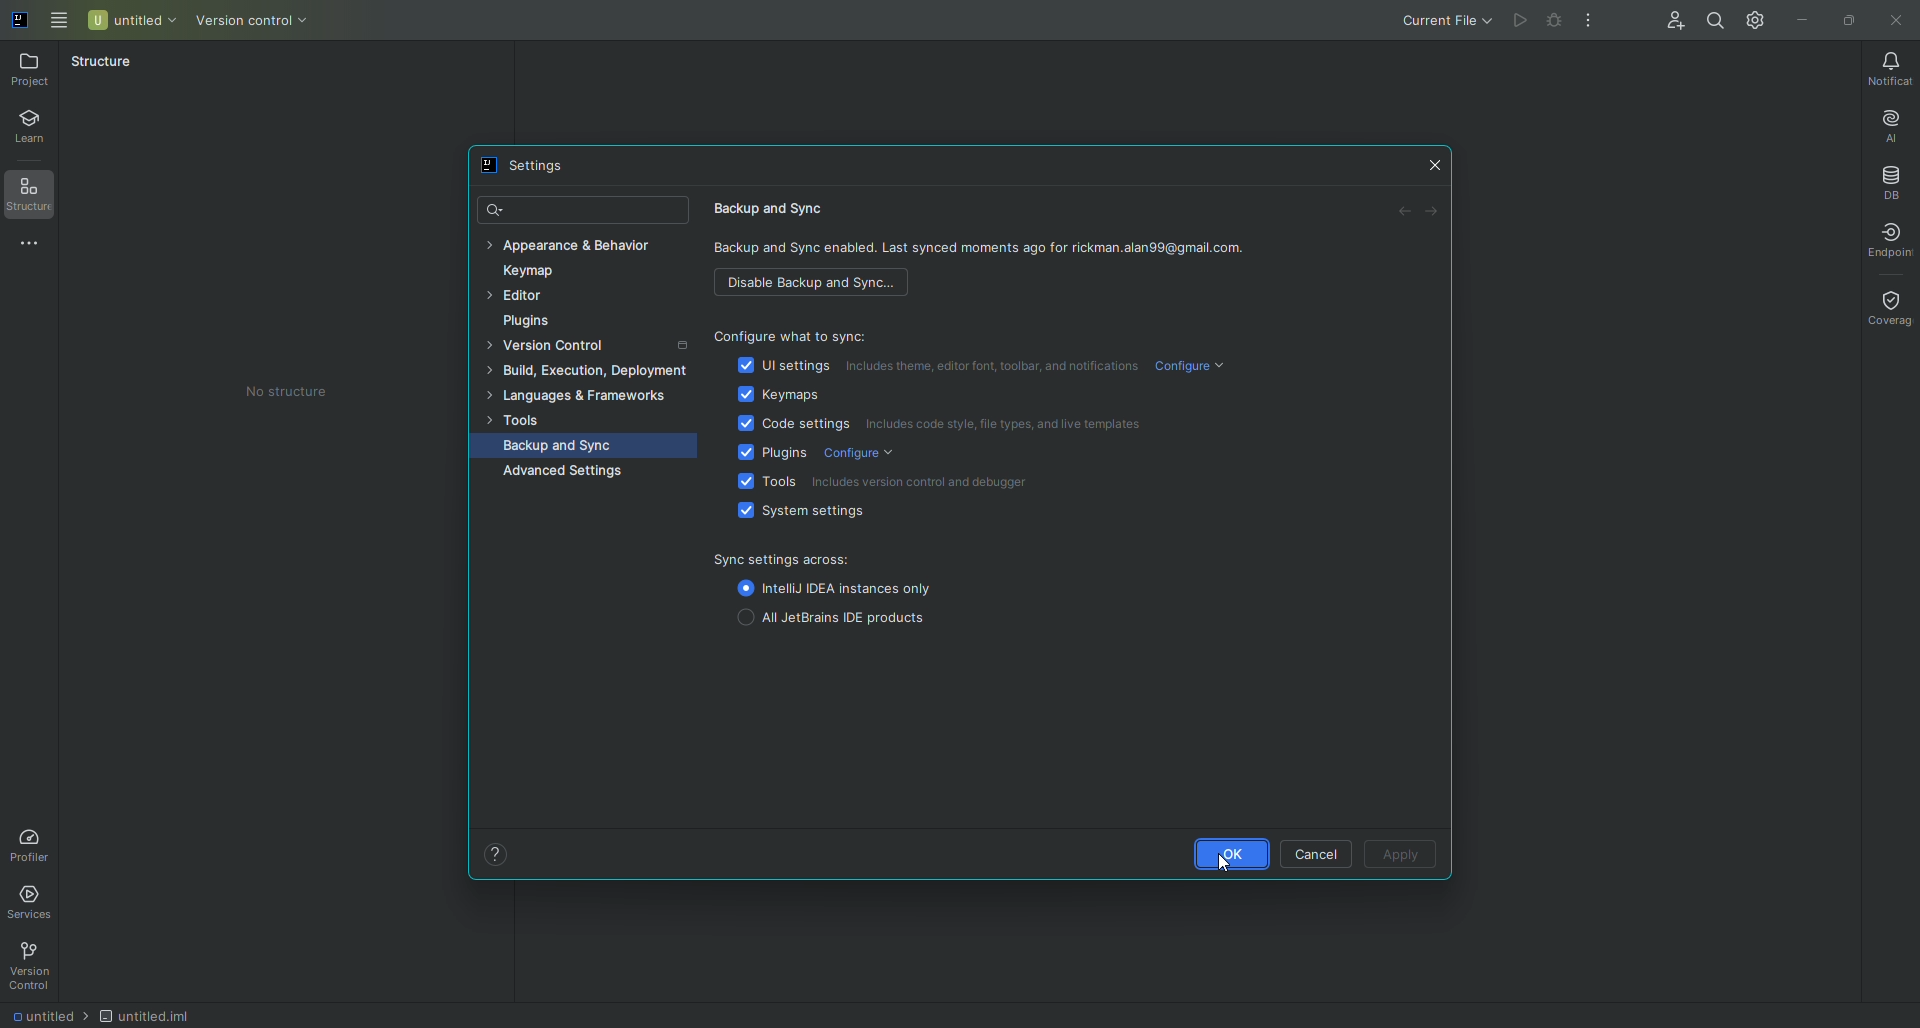 Image resolution: width=1920 pixels, height=1028 pixels. I want to click on Keymaps, so click(766, 398).